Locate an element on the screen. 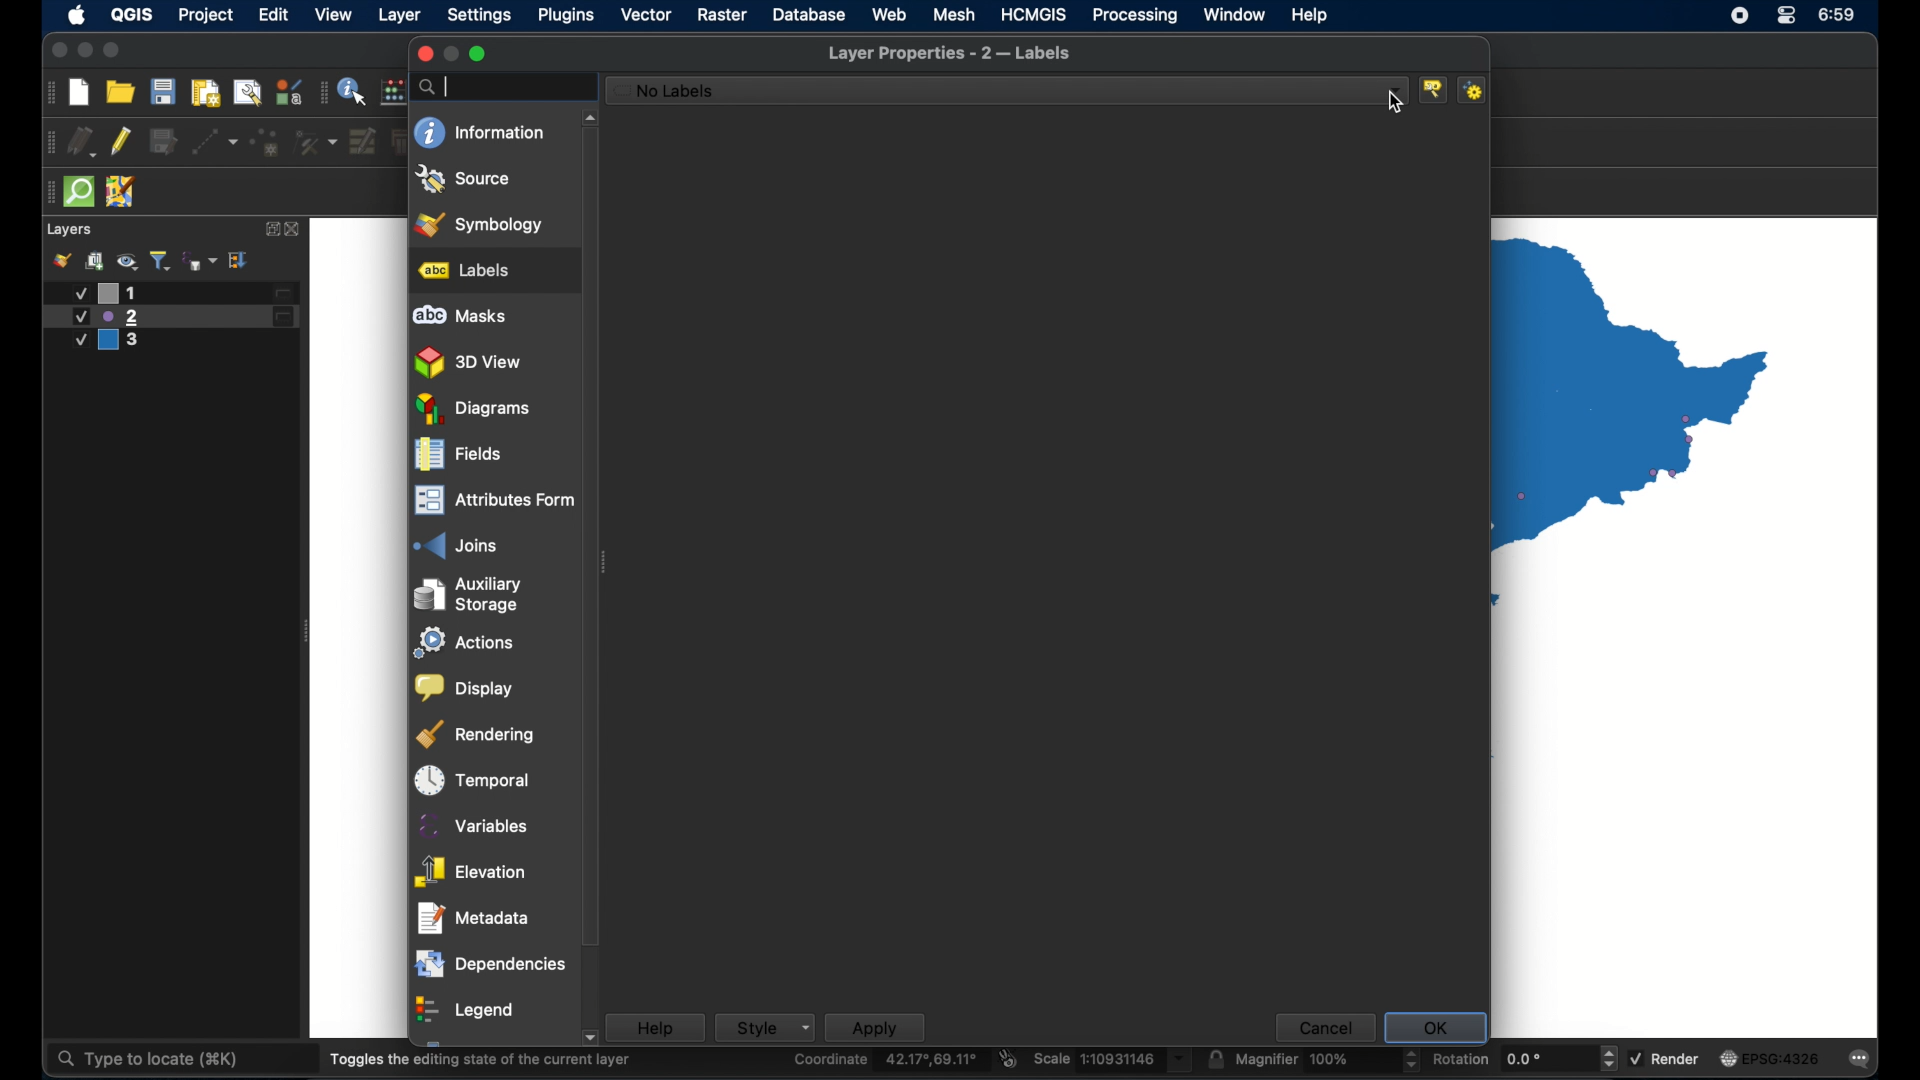  drag handle is located at coordinates (47, 92).